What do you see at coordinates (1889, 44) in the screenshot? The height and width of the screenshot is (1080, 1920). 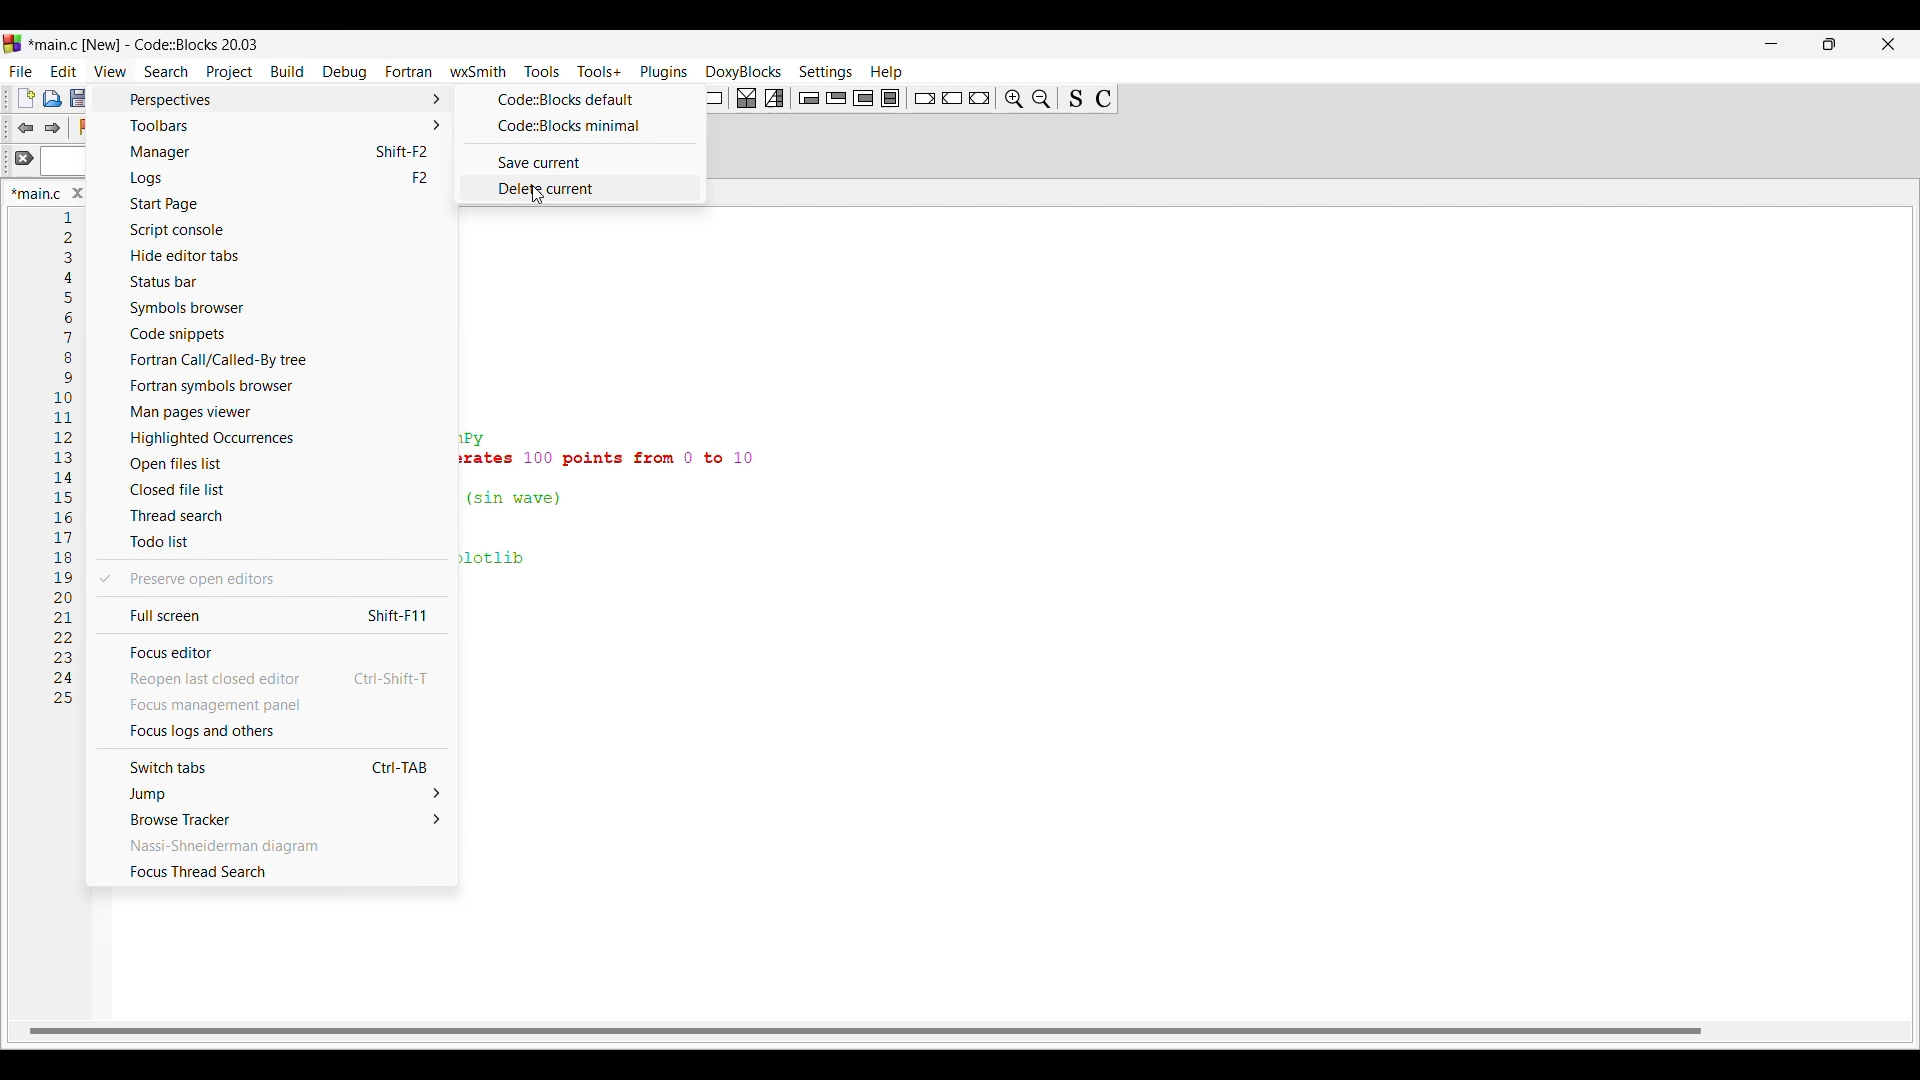 I see `Close interface` at bounding box center [1889, 44].